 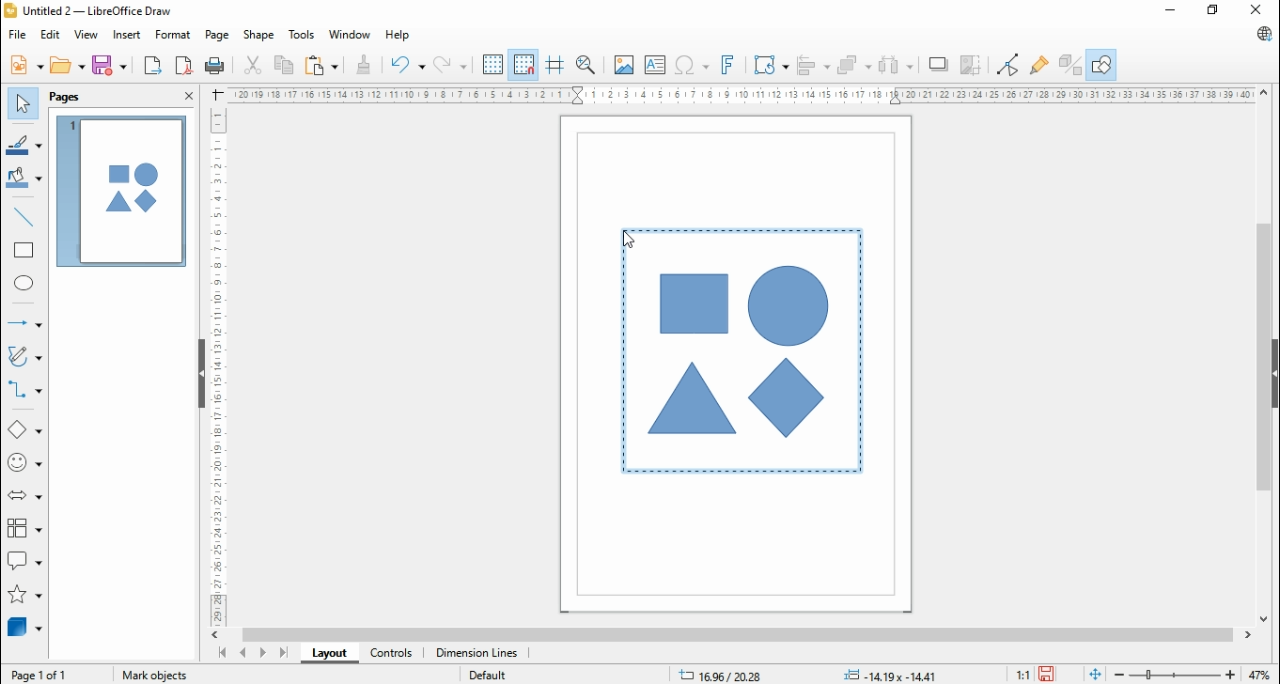 What do you see at coordinates (1096, 674) in the screenshot?
I see `fit page to window` at bounding box center [1096, 674].